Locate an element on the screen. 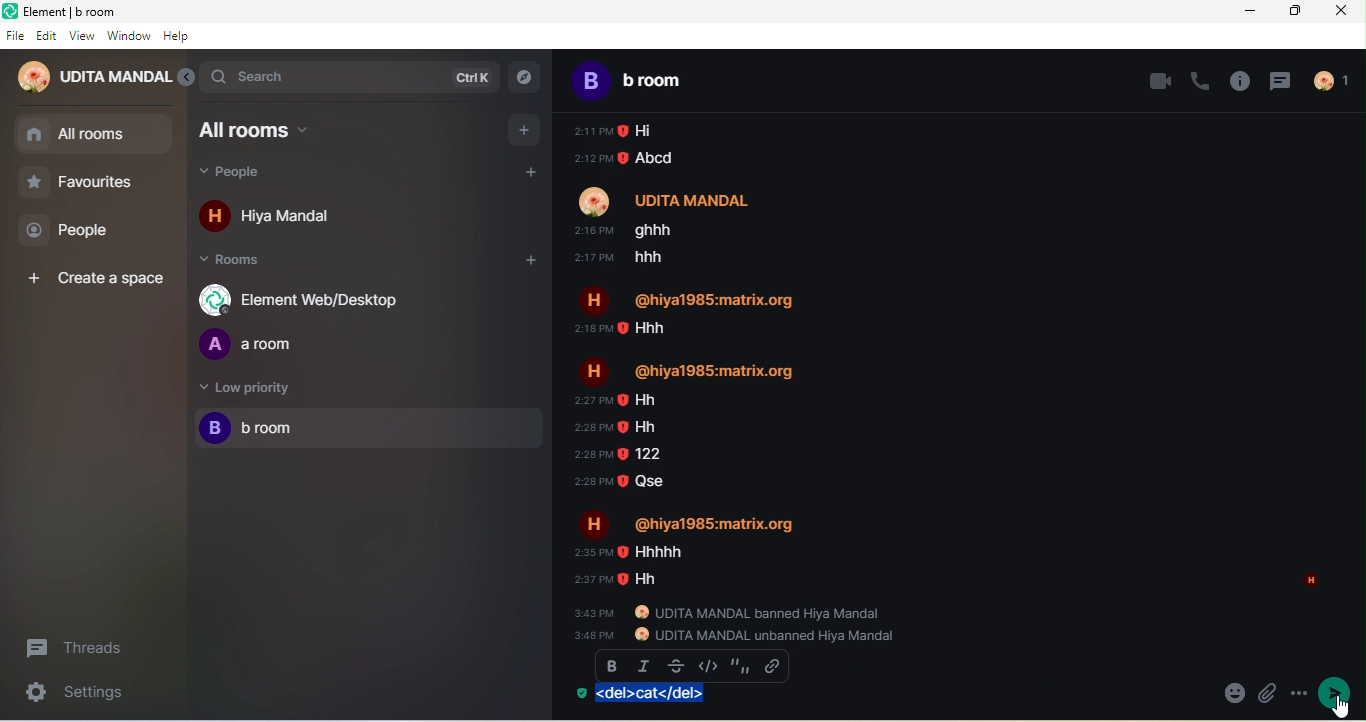 The width and height of the screenshot is (1366, 722). strickthrough applied is located at coordinates (657, 692).